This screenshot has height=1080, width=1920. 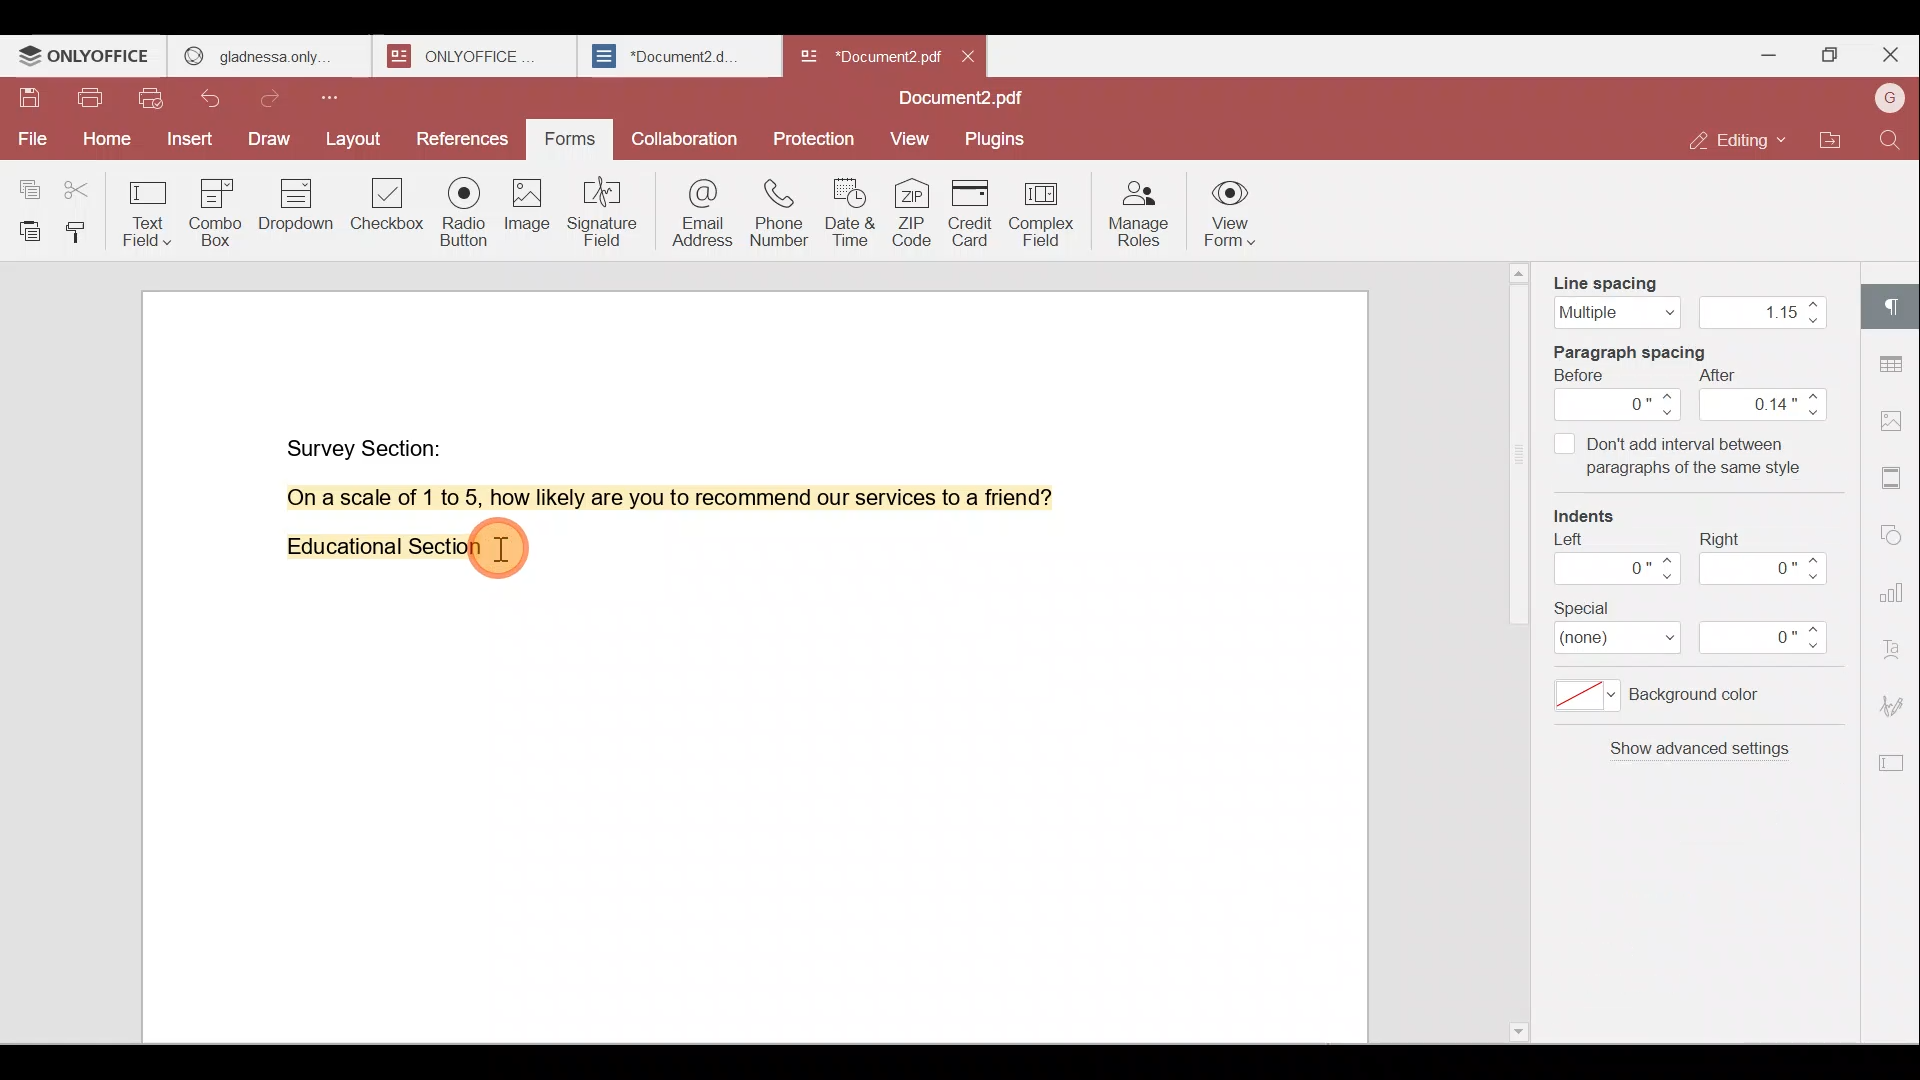 I want to click on Editing mode, so click(x=1741, y=140).